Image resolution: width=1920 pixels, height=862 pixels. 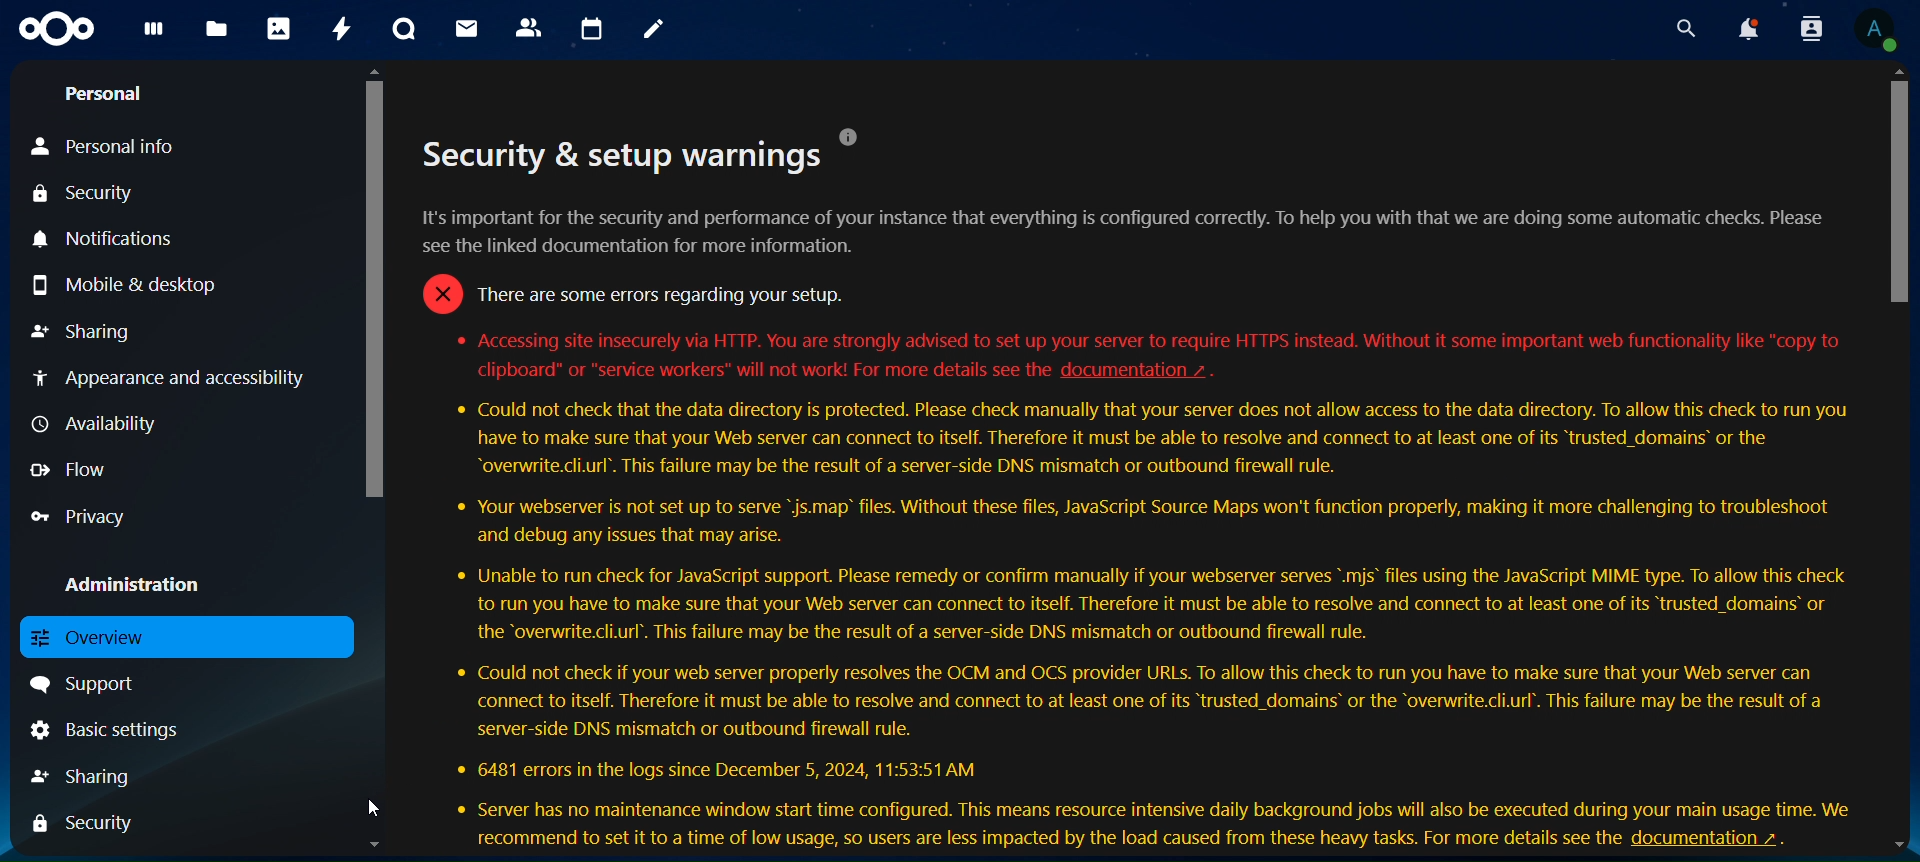 What do you see at coordinates (109, 145) in the screenshot?
I see `personal info` at bounding box center [109, 145].